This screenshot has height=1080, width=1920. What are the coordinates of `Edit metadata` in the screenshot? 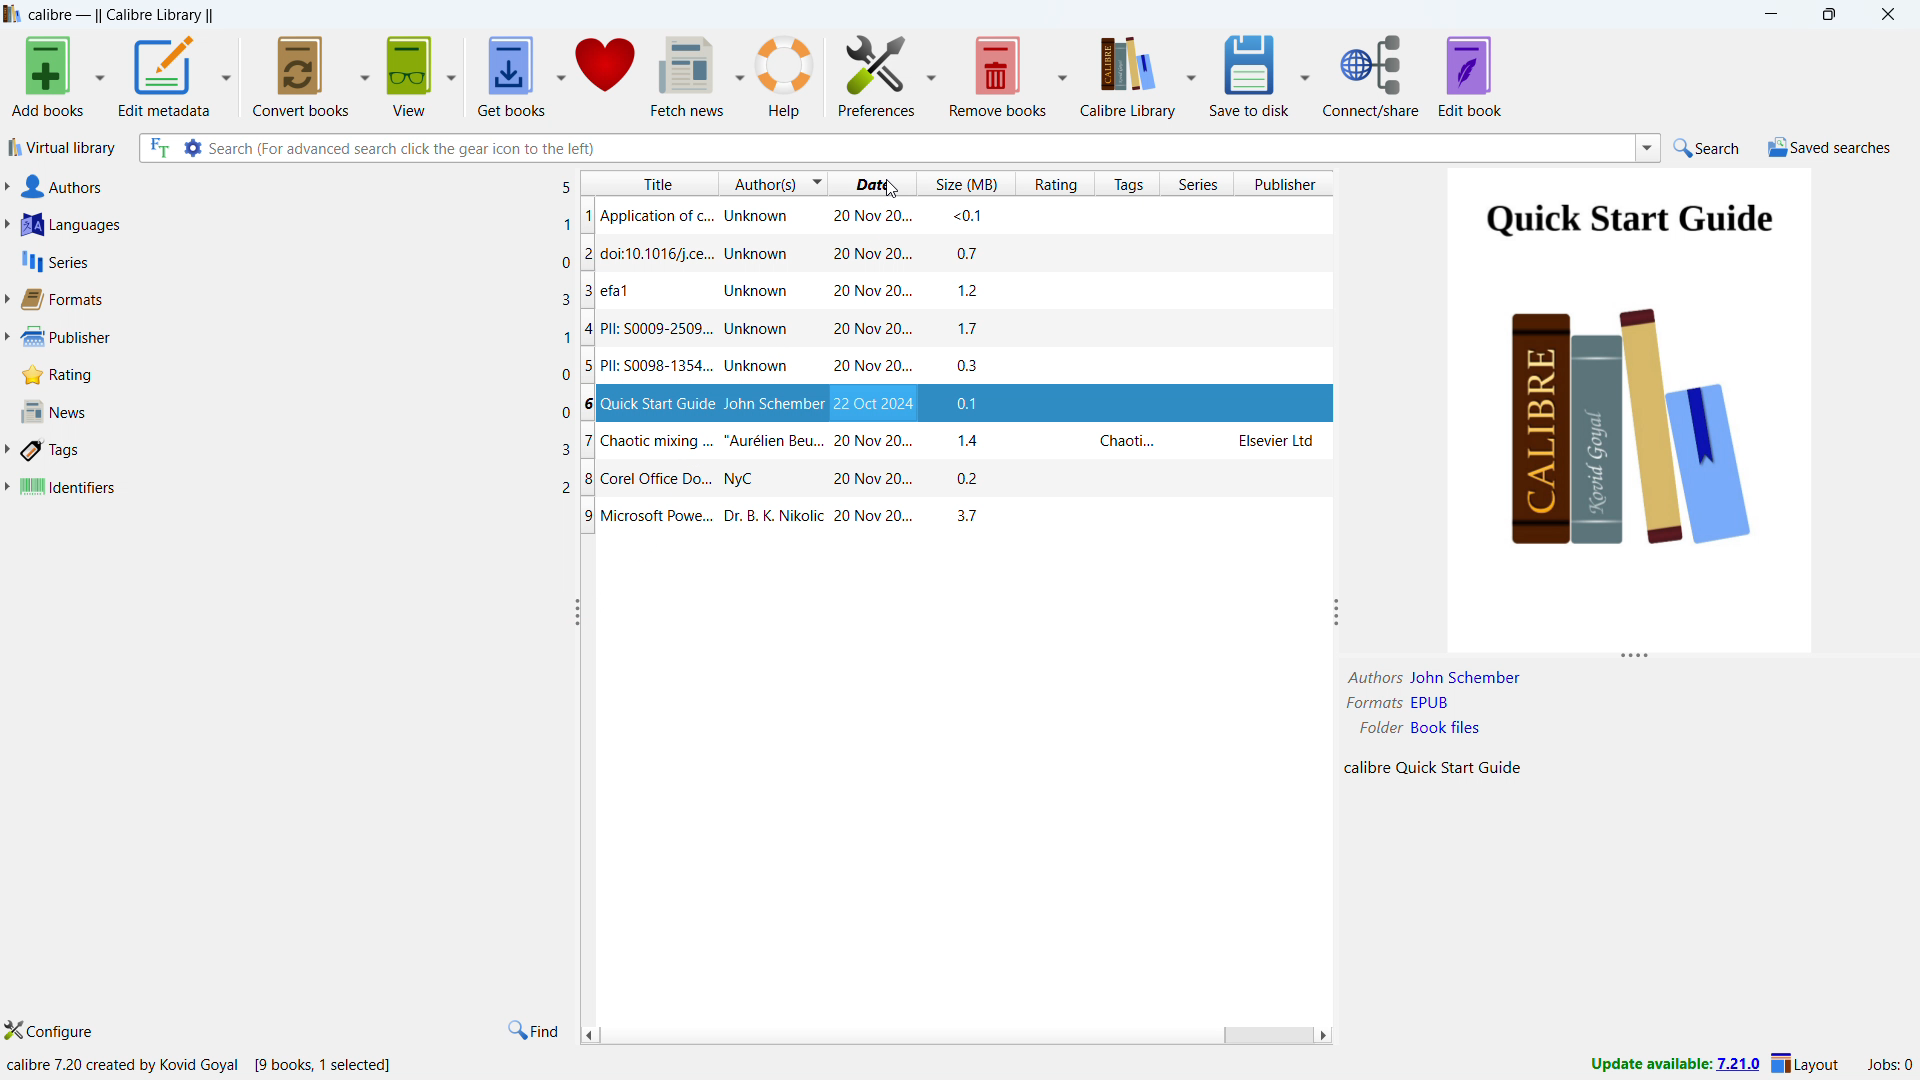 It's located at (165, 75).